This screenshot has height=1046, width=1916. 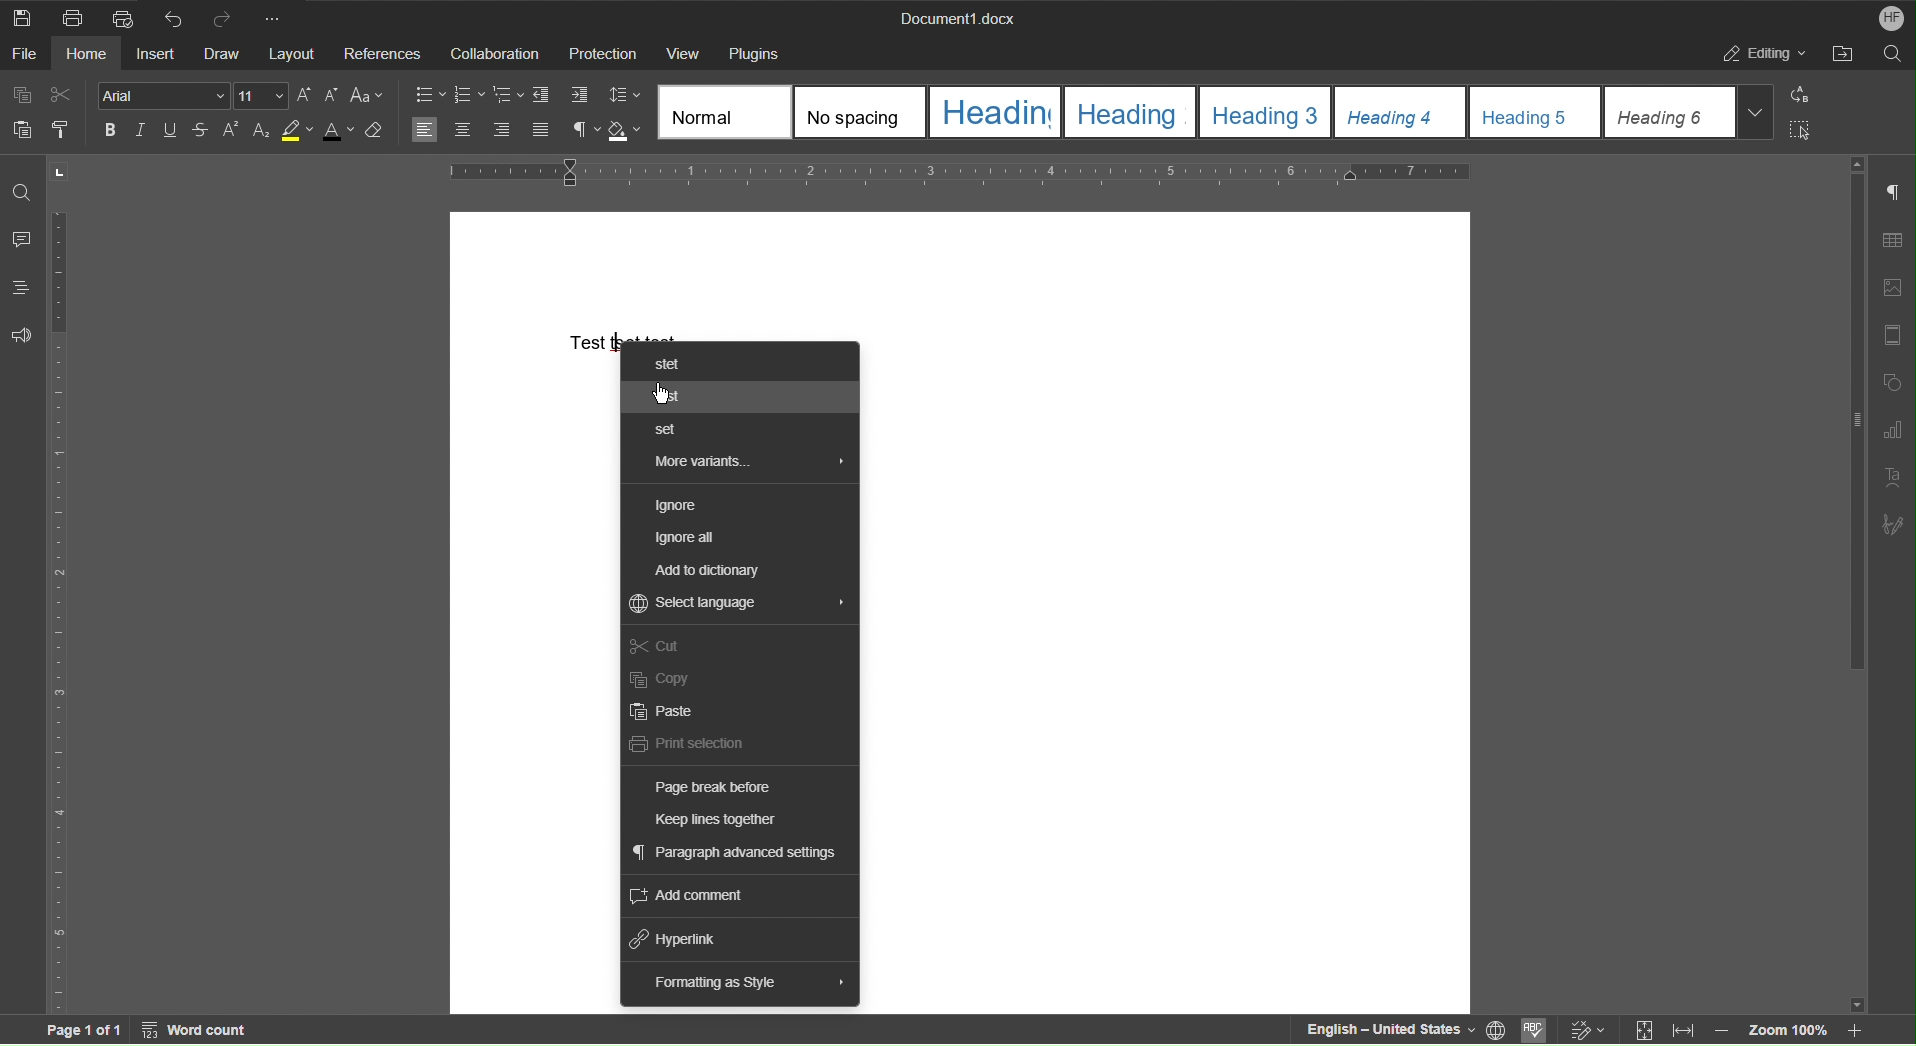 What do you see at coordinates (667, 359) in the screenshot?
I see `Stet` at bounding box center [667, 359].